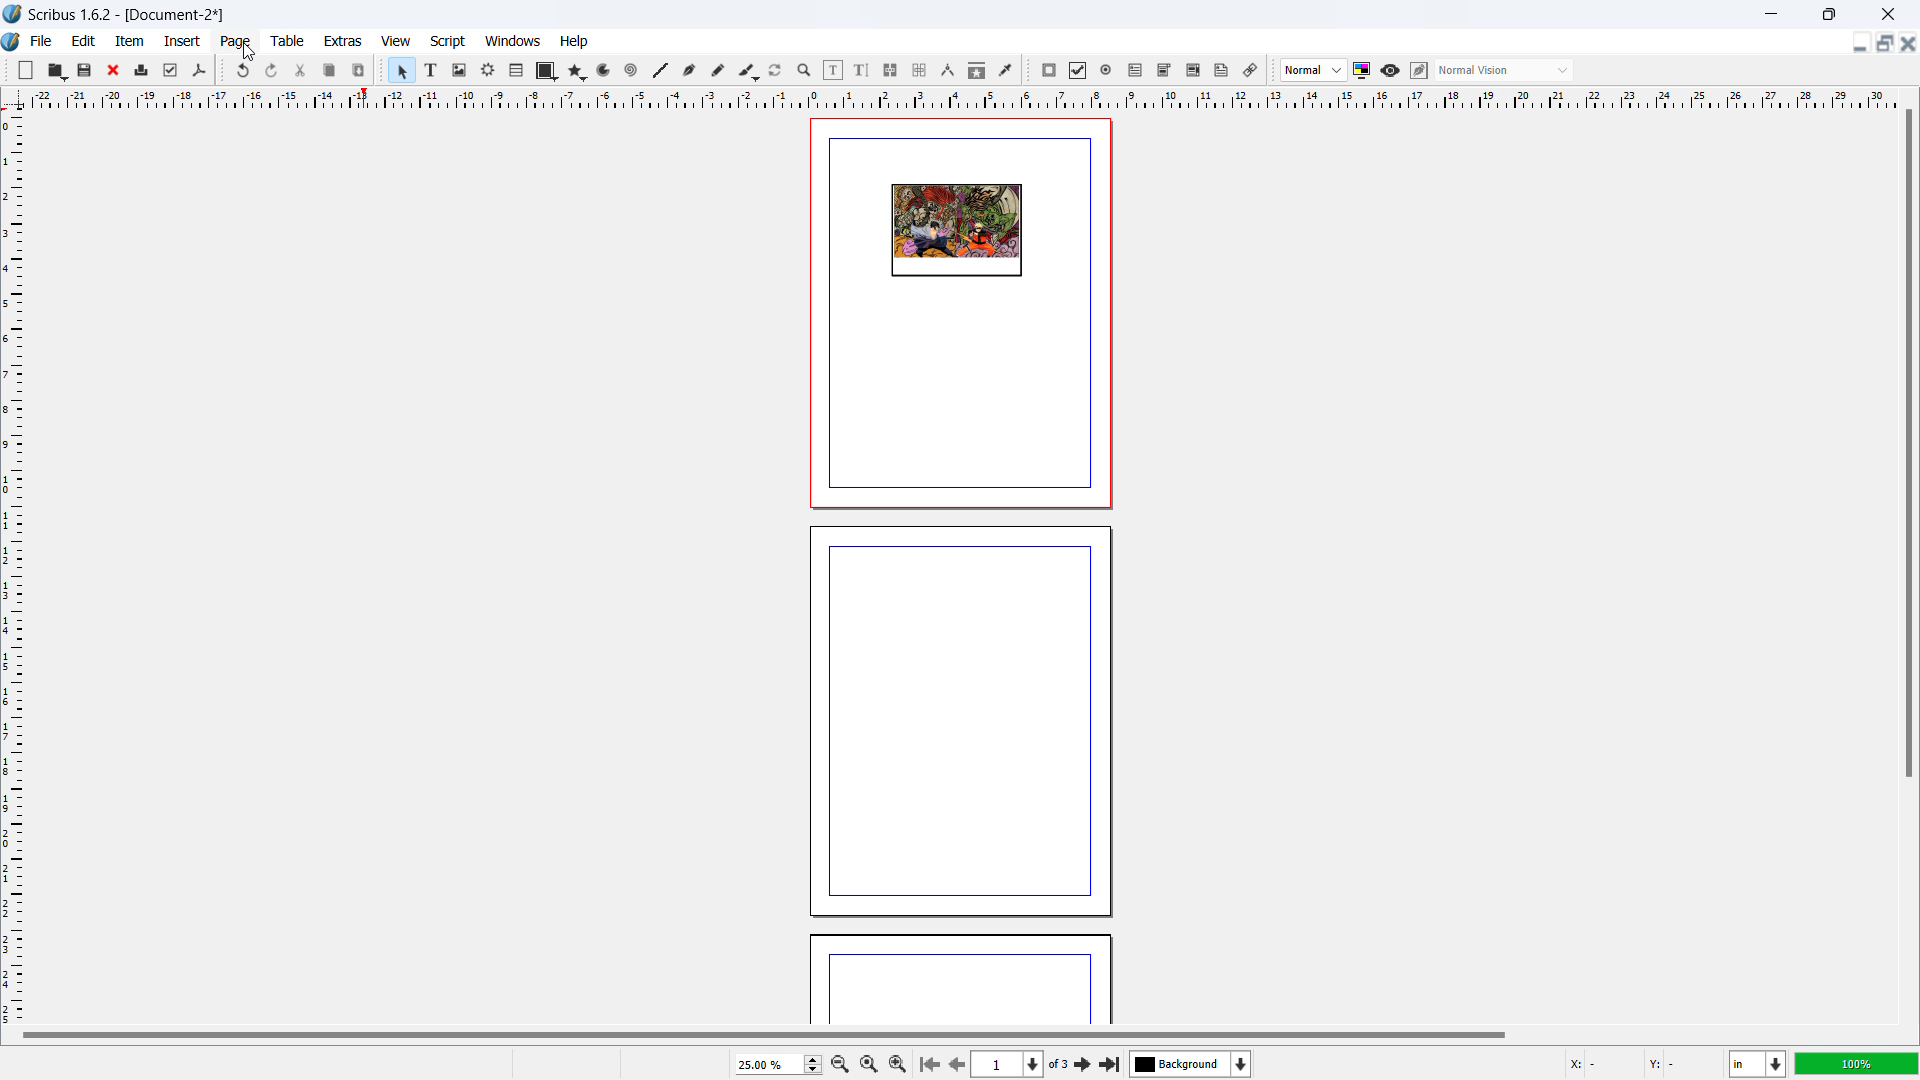 The image size is (1920, 1080). Describe the element at coordinates (1390, 71) in the screenshot. I see `preview mode` at that location.